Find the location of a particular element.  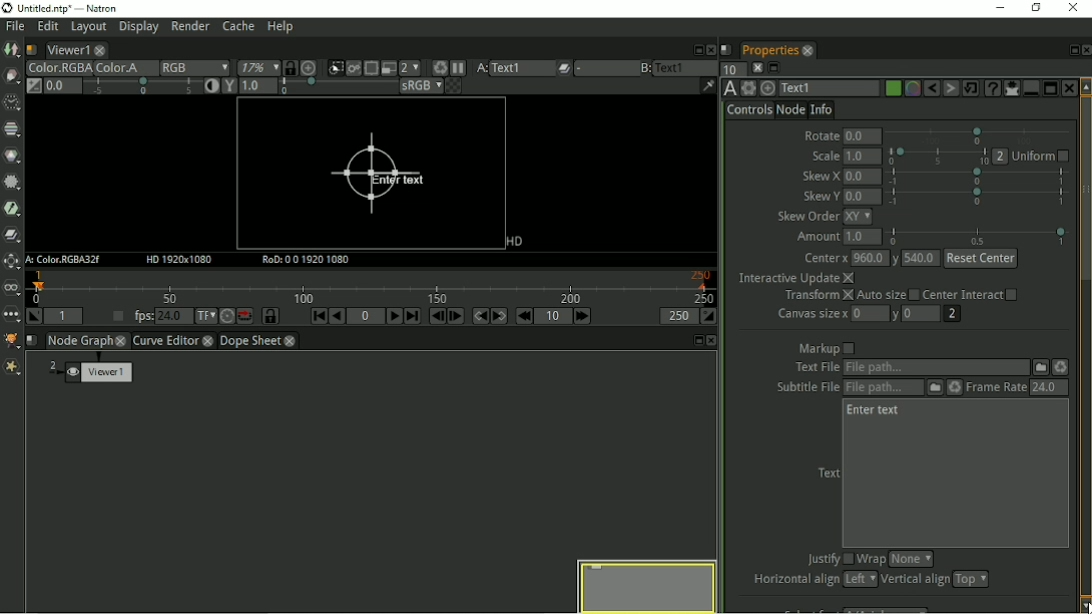

2 is located at coordinates (1000, 155).